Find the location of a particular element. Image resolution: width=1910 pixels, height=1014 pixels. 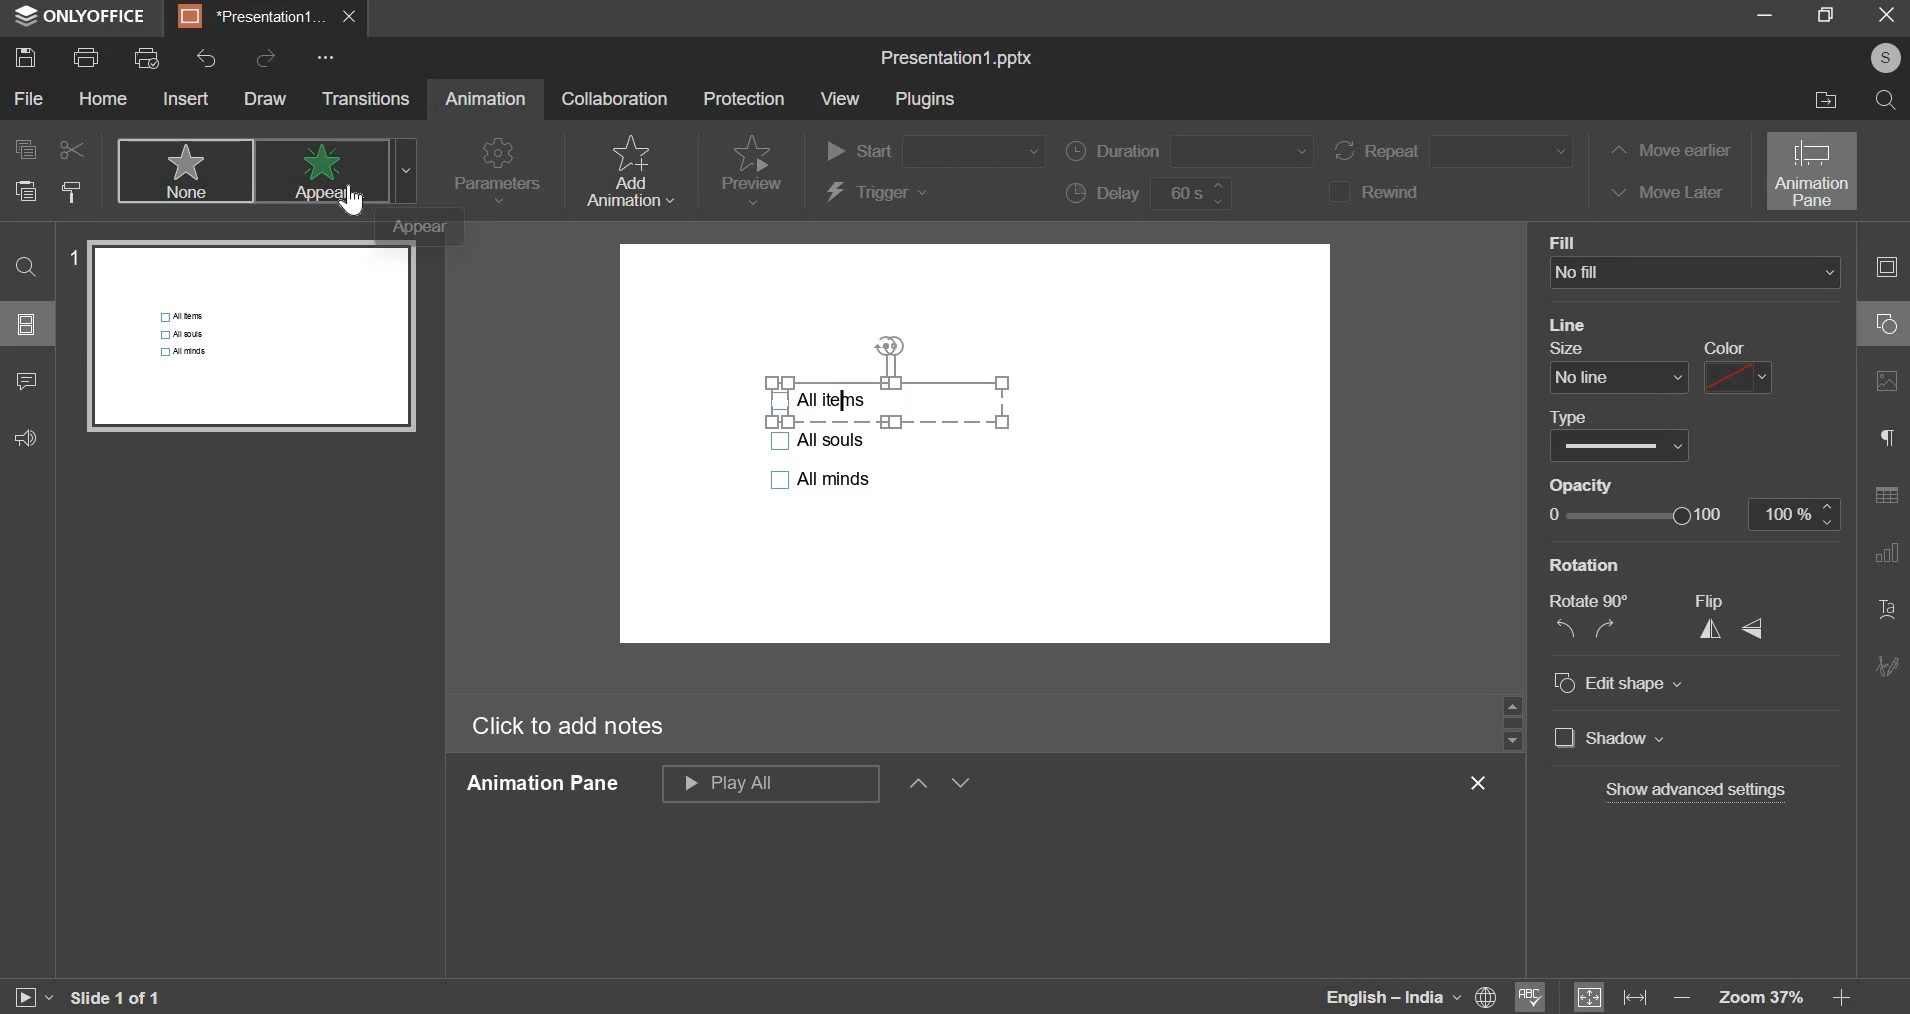

delay is located at coordinates (1153, 194).